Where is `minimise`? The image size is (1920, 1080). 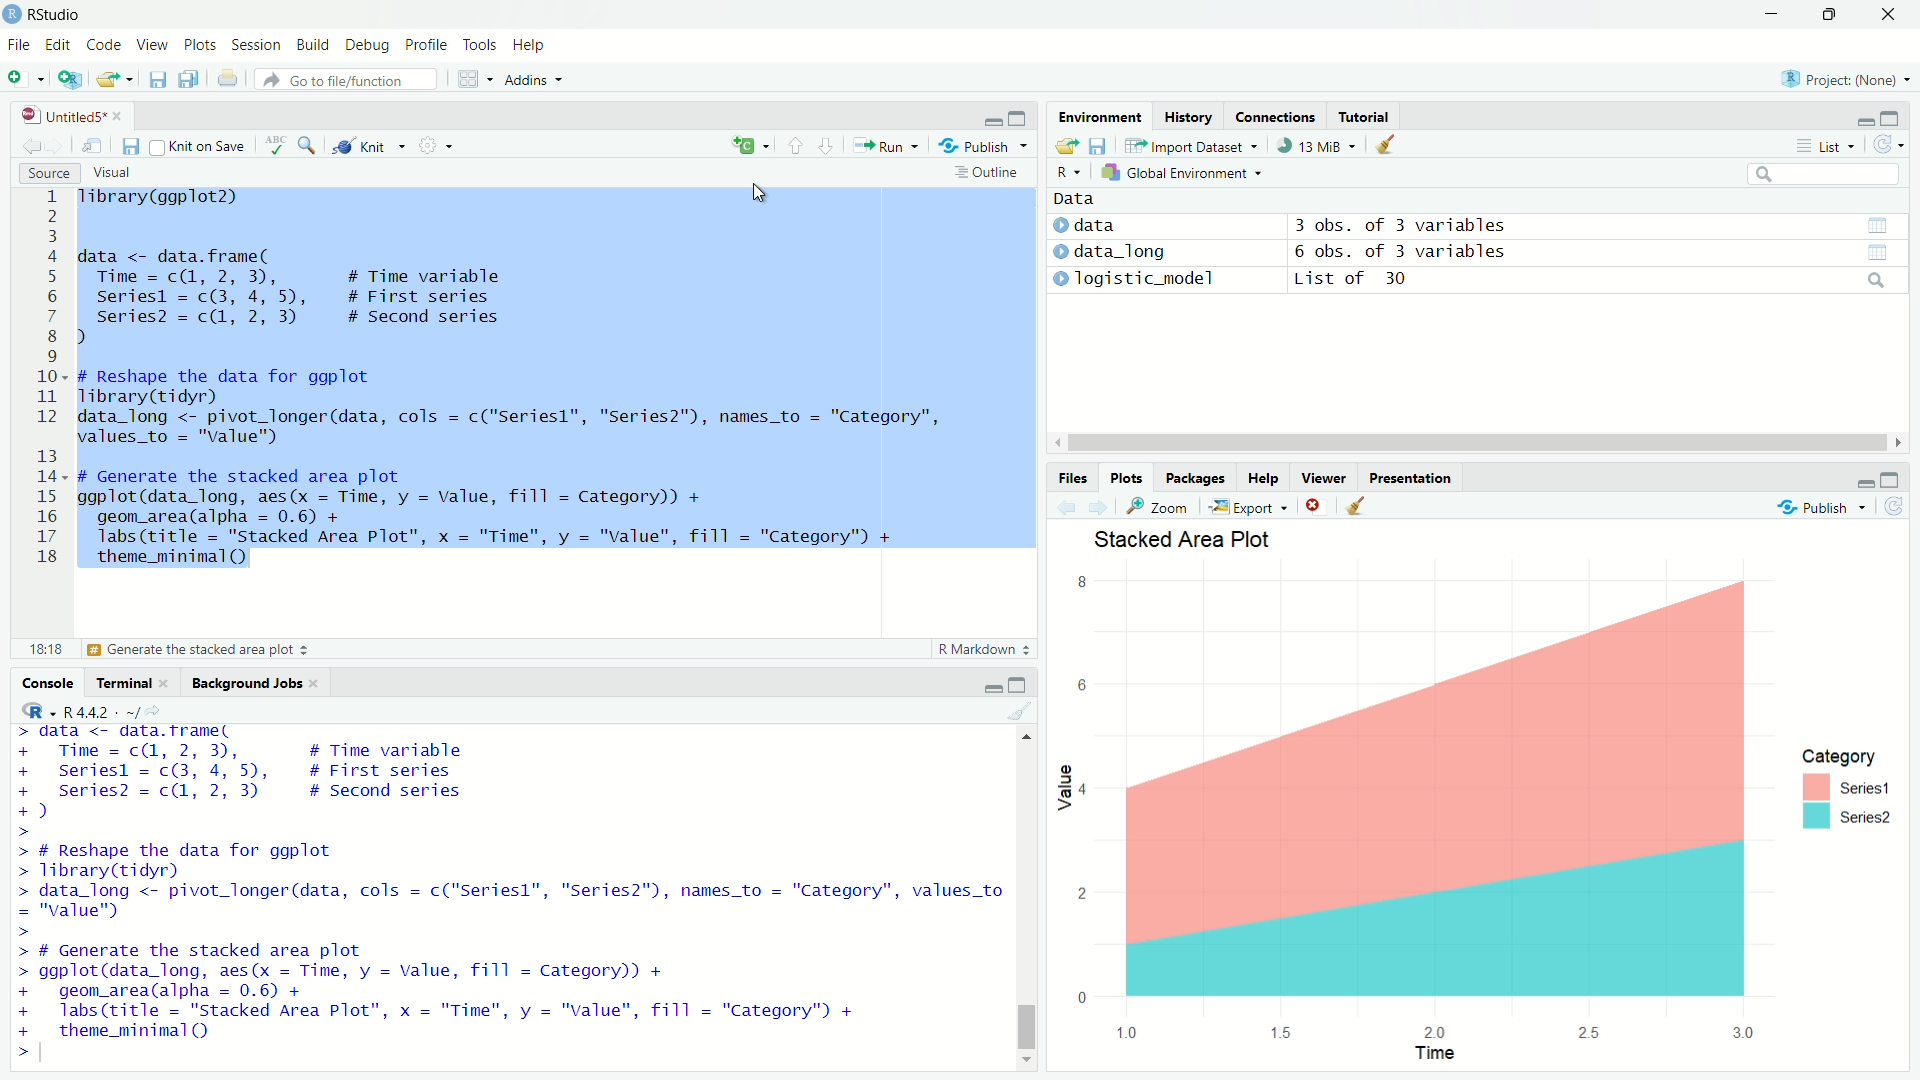
minimise is located at coordinates (1858, 481).